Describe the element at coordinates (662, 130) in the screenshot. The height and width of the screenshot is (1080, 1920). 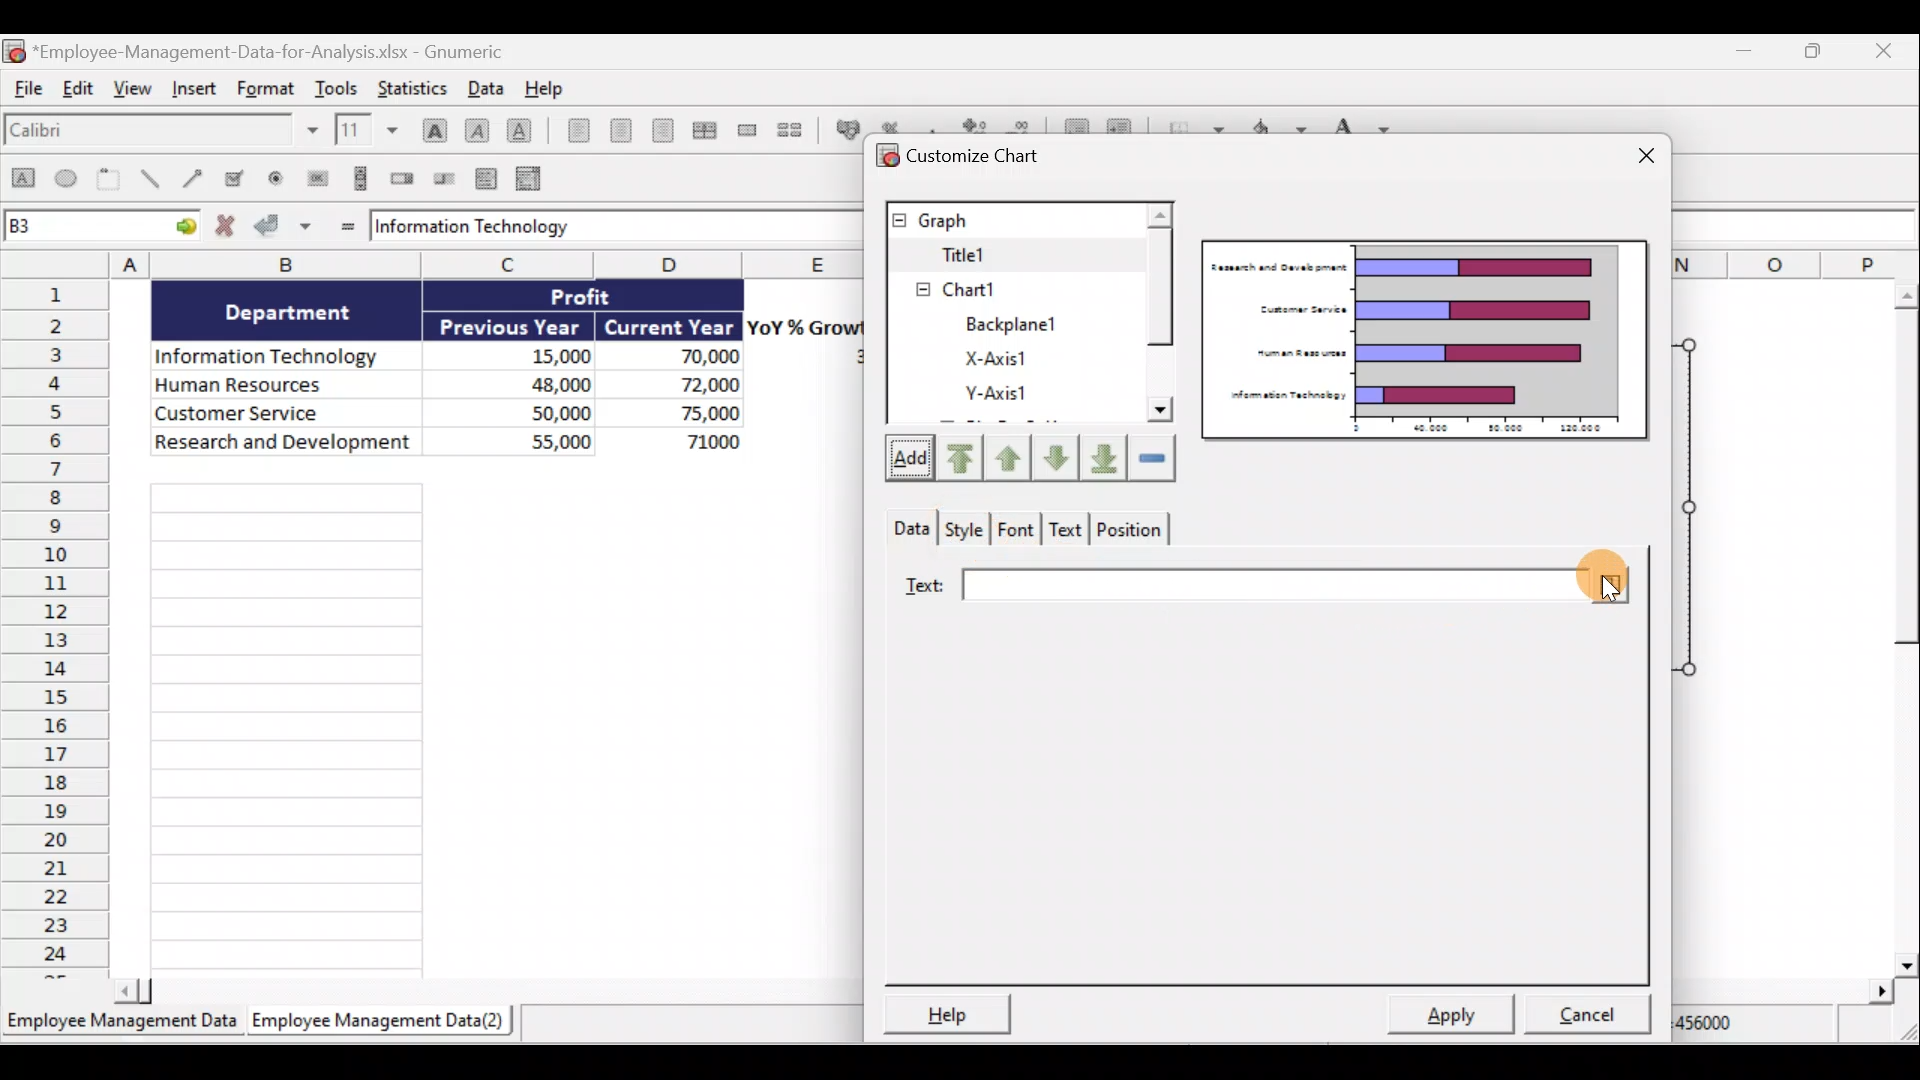
I see `Align right` at that location.